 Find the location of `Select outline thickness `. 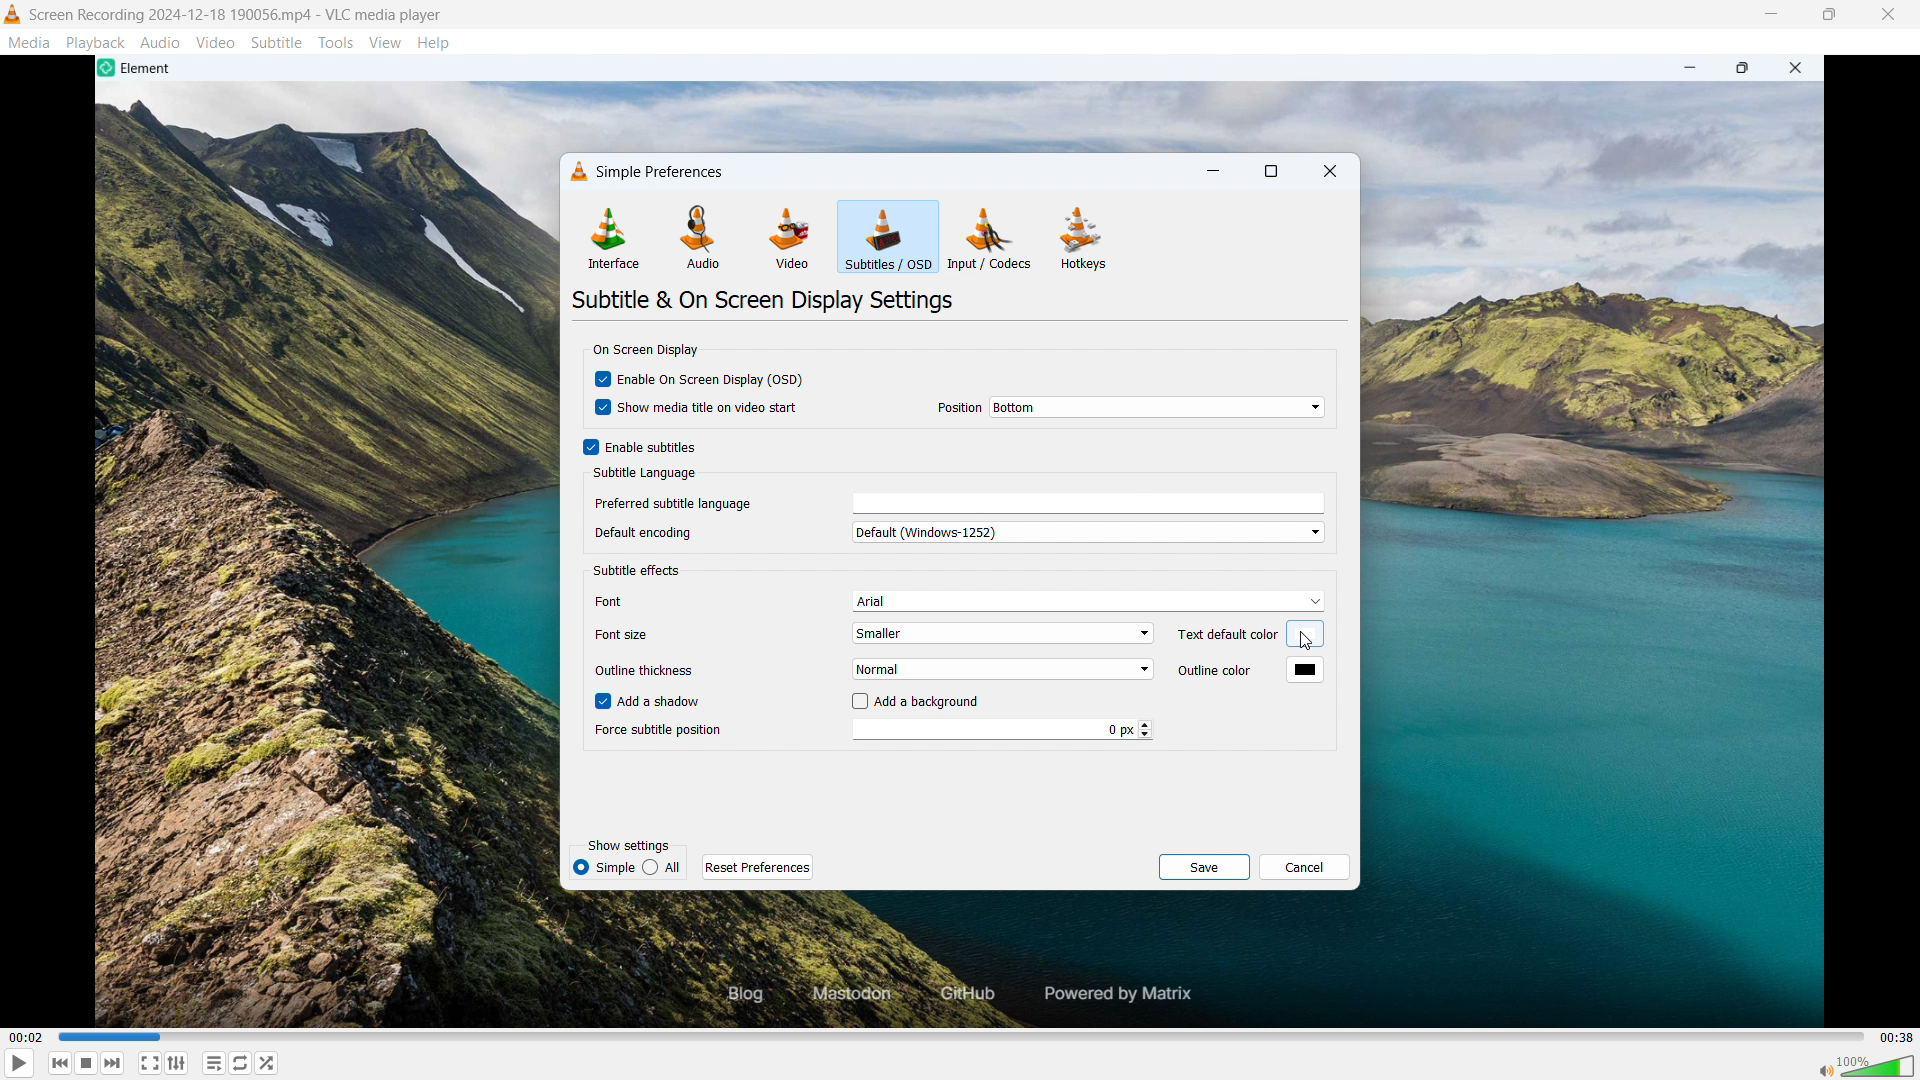

Select outline thickness  is located at coordinates (1000, 666).